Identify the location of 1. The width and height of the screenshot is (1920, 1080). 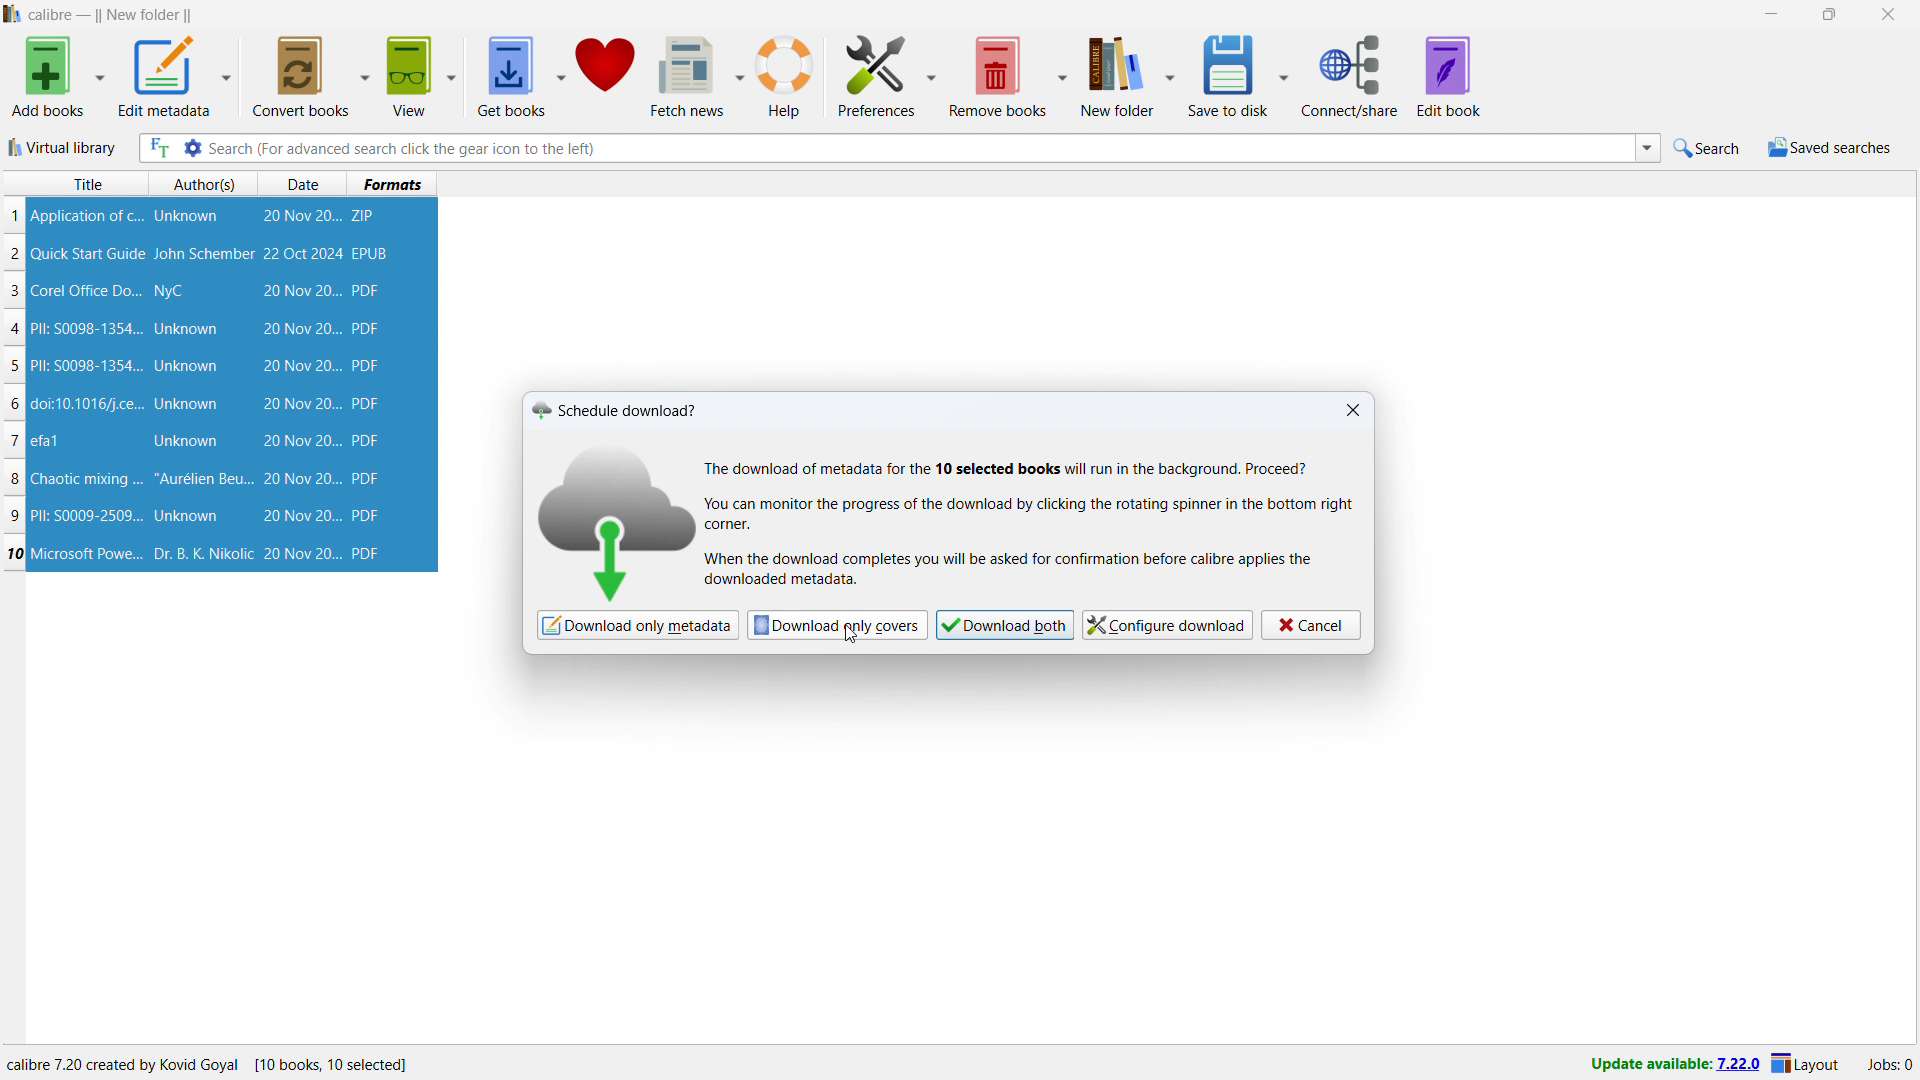
(14, 216).